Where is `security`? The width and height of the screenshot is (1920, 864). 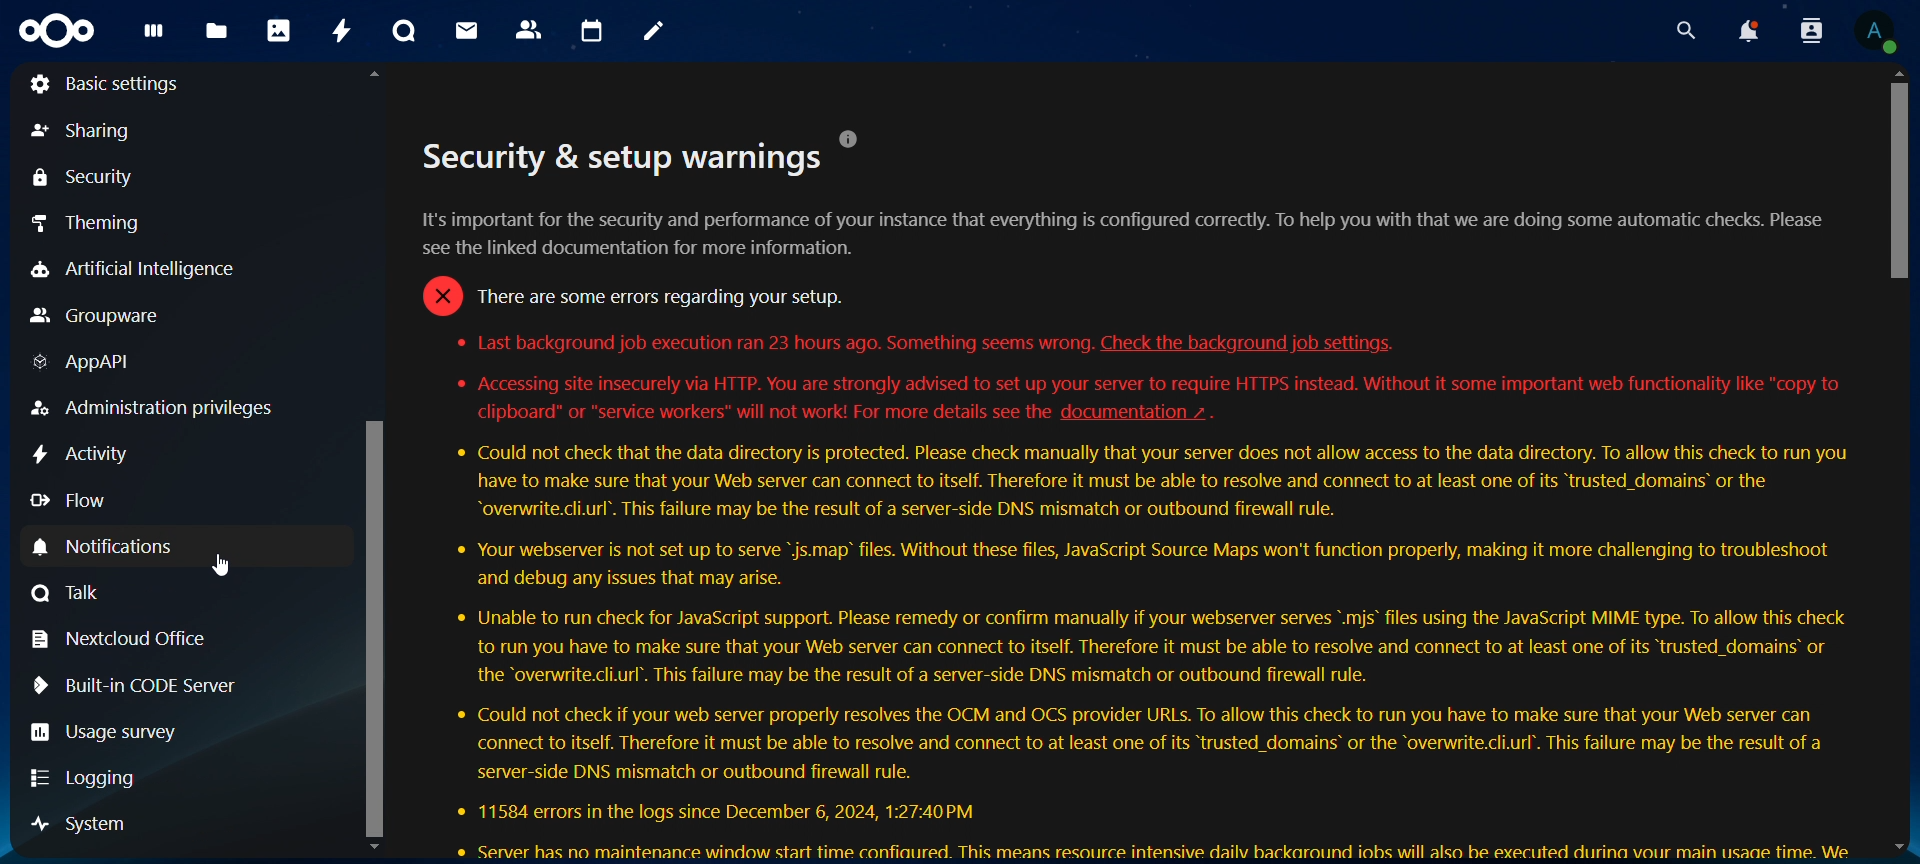 security is located at coordinates (89, 180).